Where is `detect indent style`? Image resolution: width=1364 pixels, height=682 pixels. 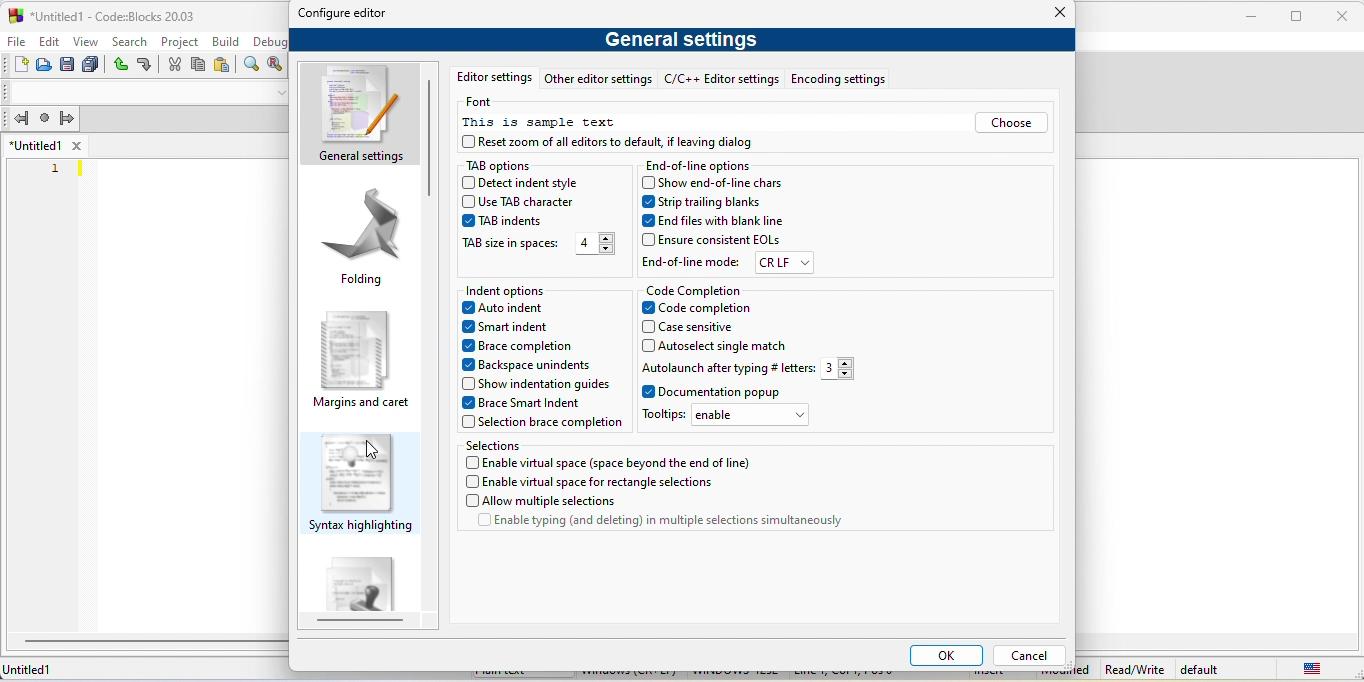
detect indent style is located at coordinates (526, 183).